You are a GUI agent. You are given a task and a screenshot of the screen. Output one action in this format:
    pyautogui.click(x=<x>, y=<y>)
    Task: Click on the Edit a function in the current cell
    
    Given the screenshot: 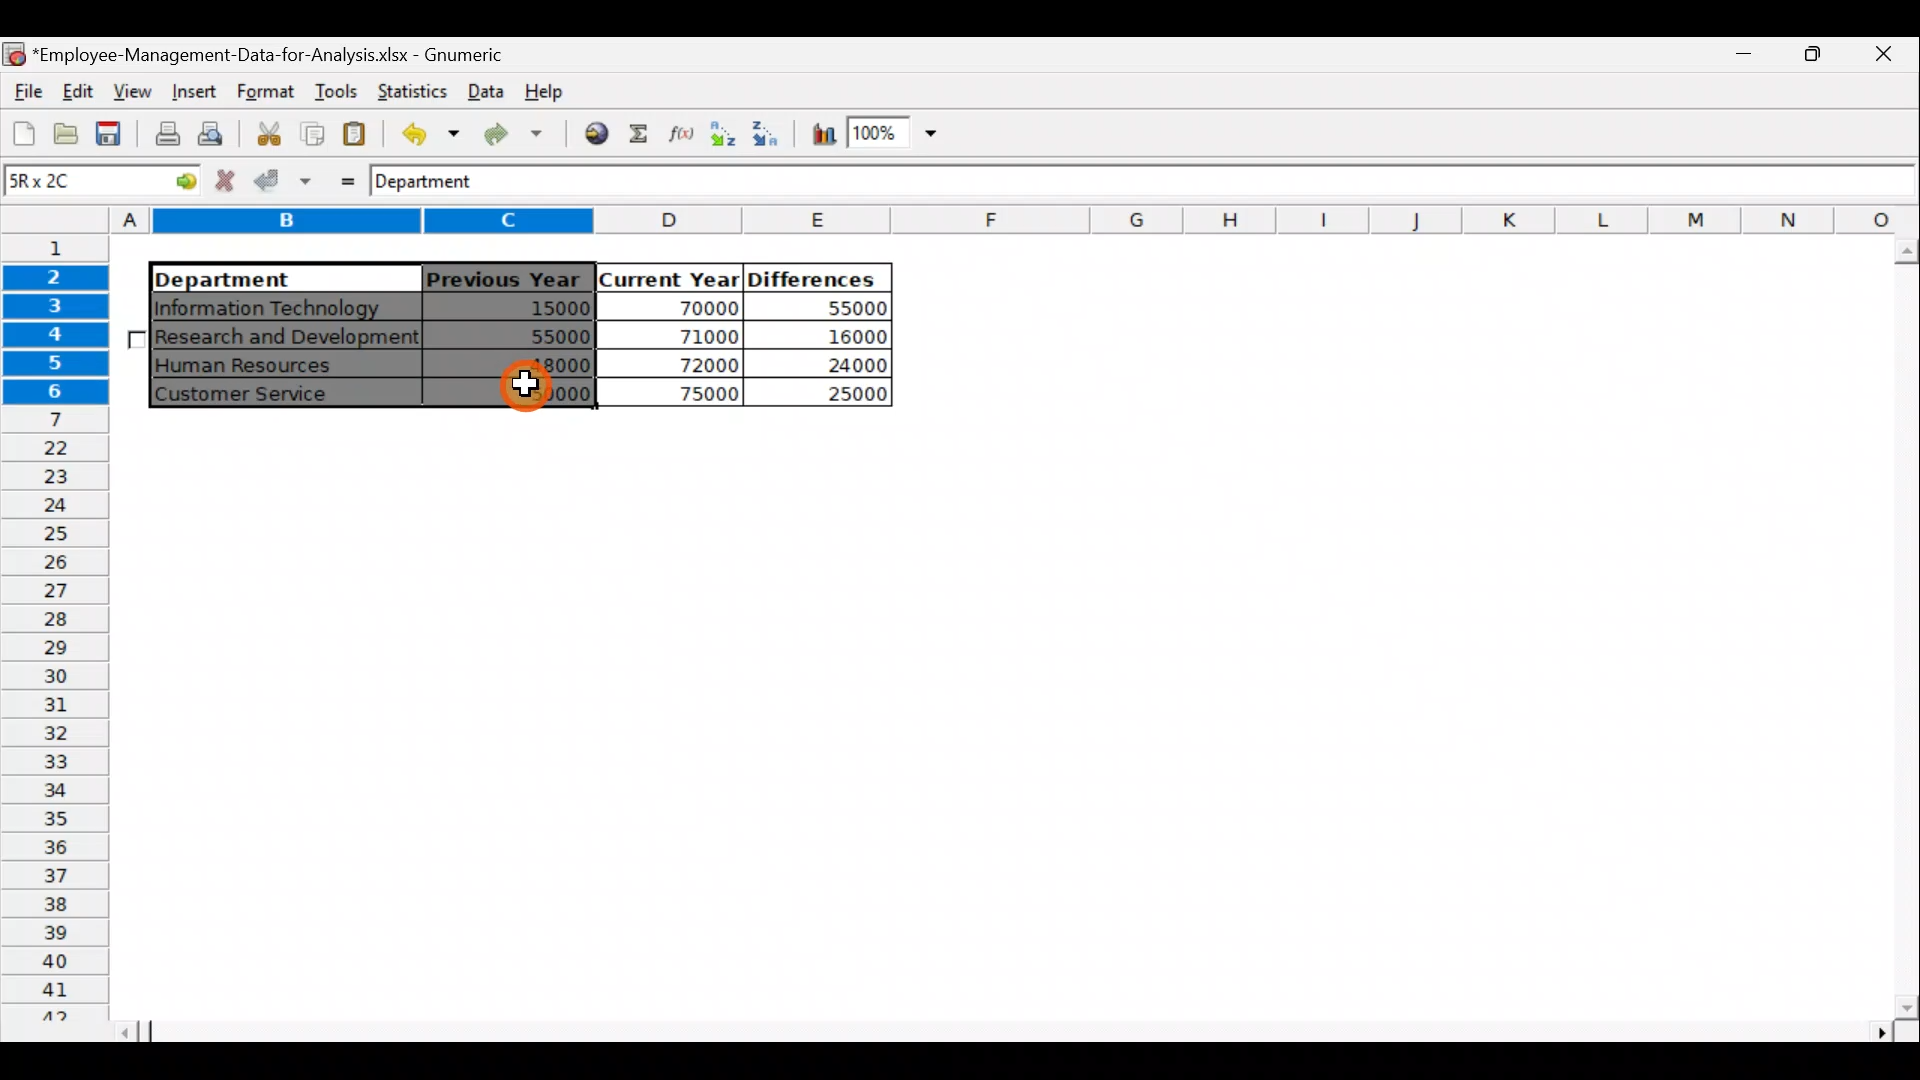 What is the action you would take?
    pyautogui.click(x=680, y=133)
    